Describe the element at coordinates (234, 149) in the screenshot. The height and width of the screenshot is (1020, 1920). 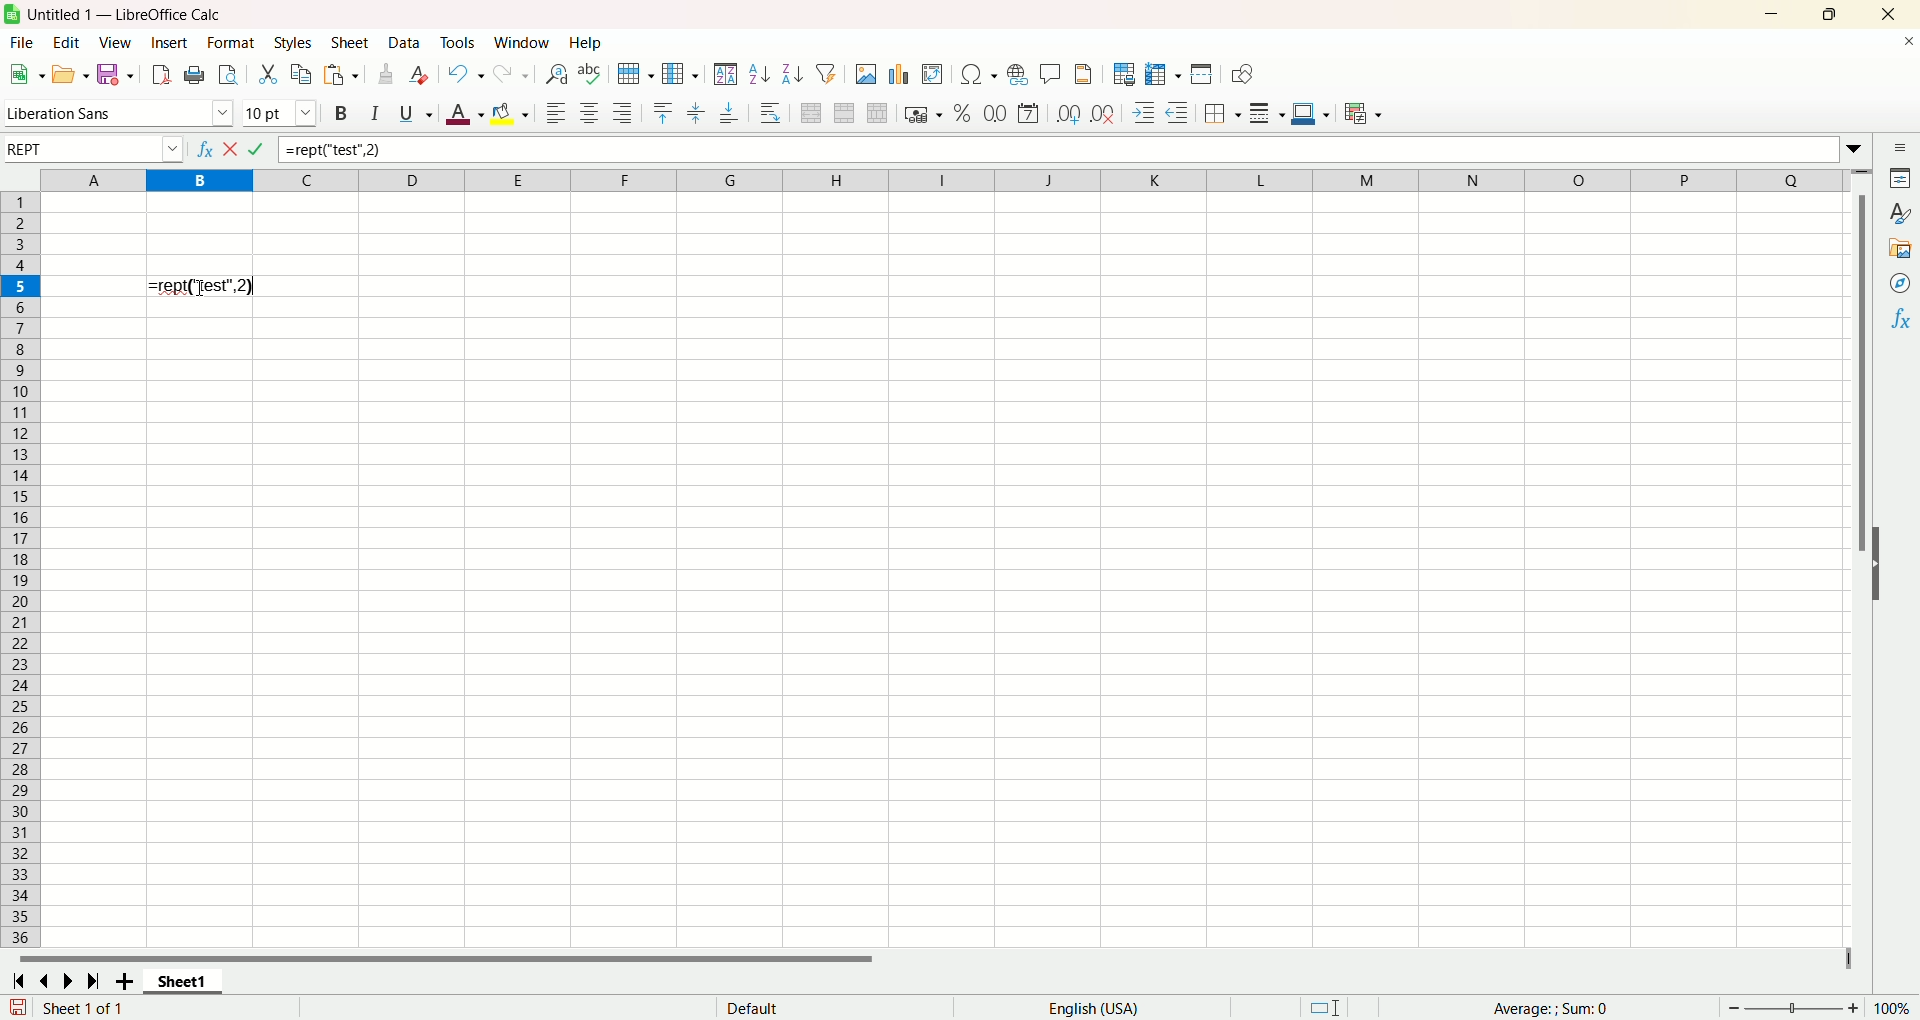
I see `cancel` at that location.